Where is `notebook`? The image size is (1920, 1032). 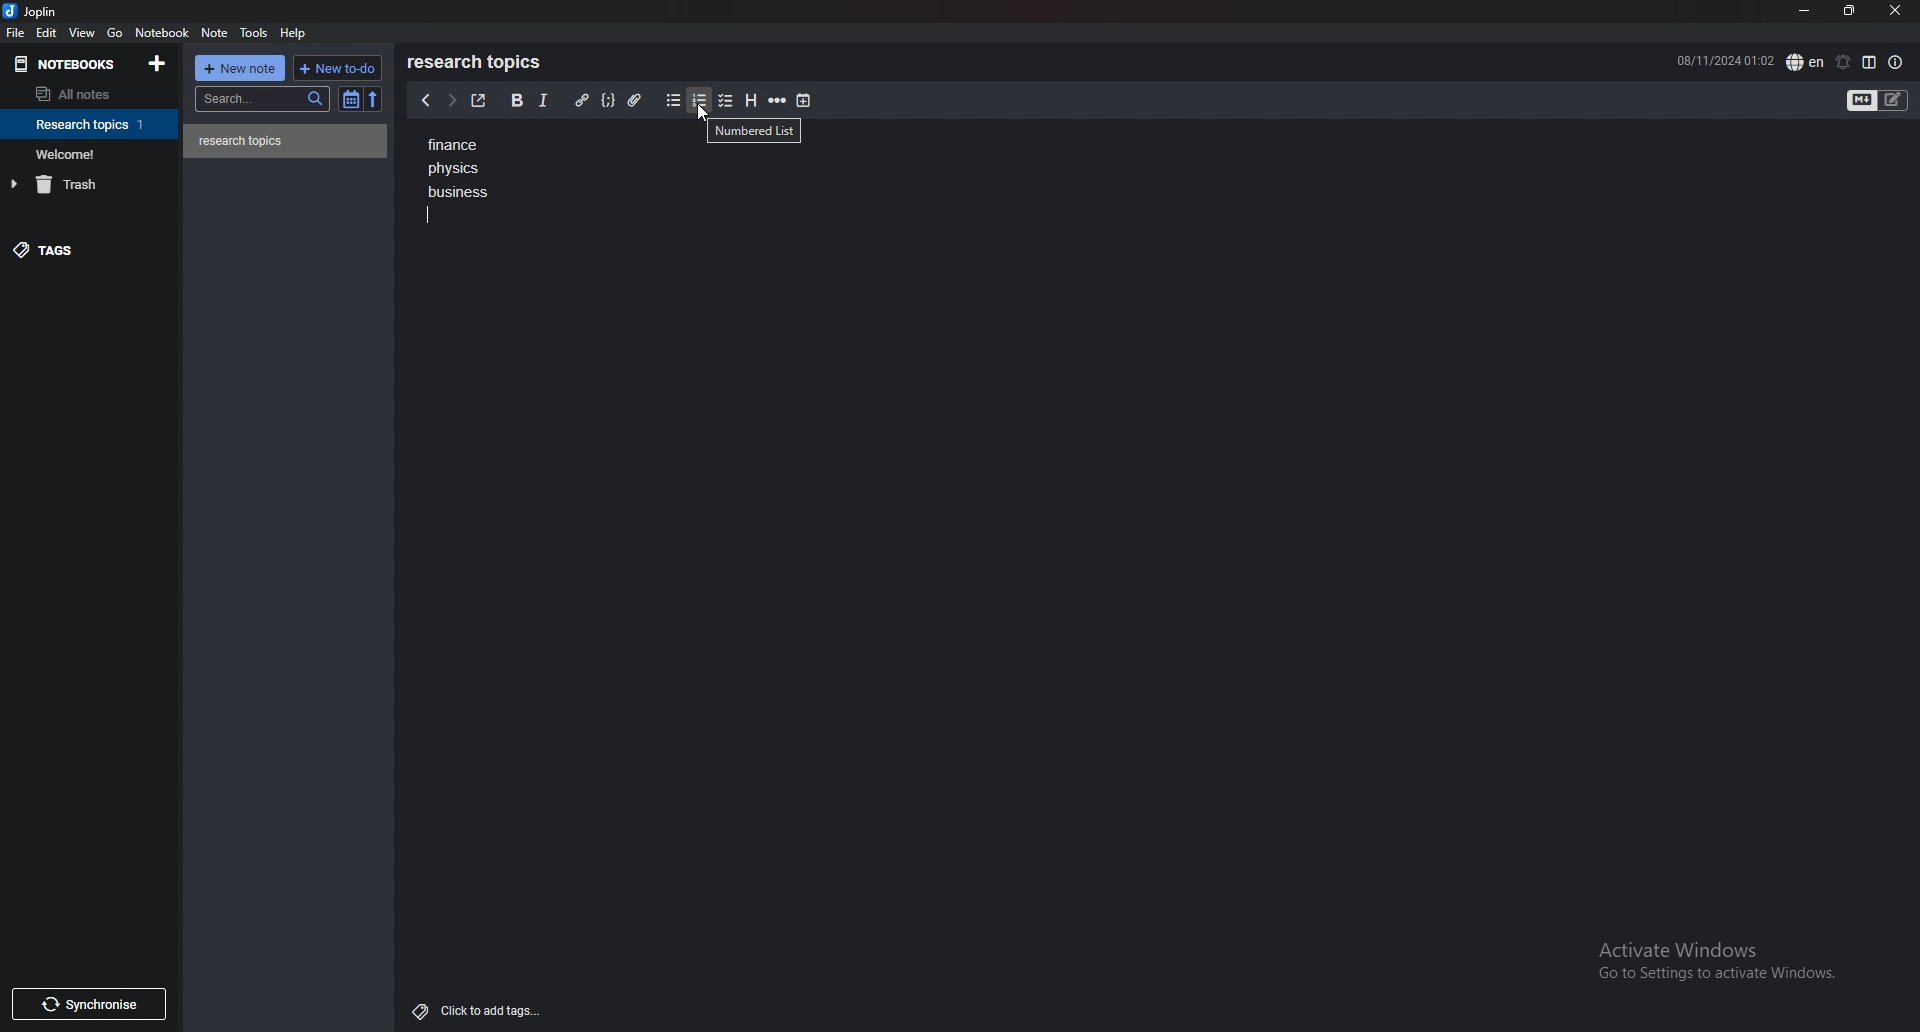 notebook is located at coordinates (91, 153).